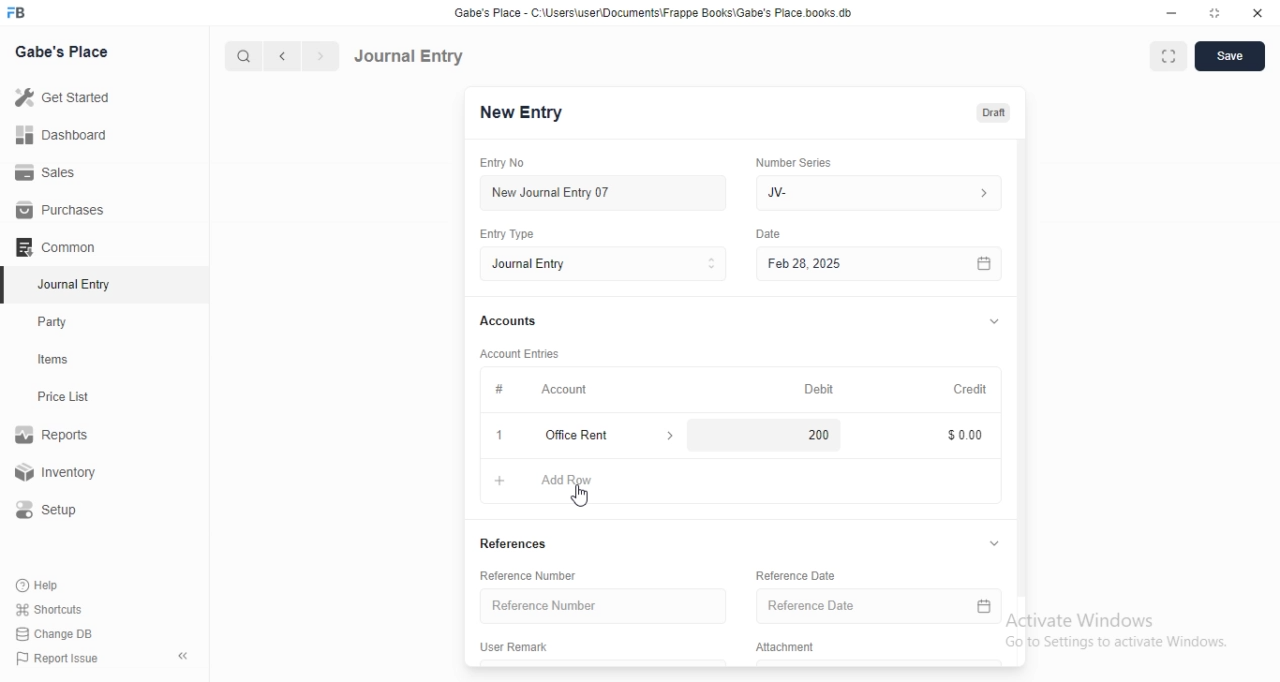 The width and height of the screenshot is (1280, 682). I want to click on Dashboard, so click(59, 135).